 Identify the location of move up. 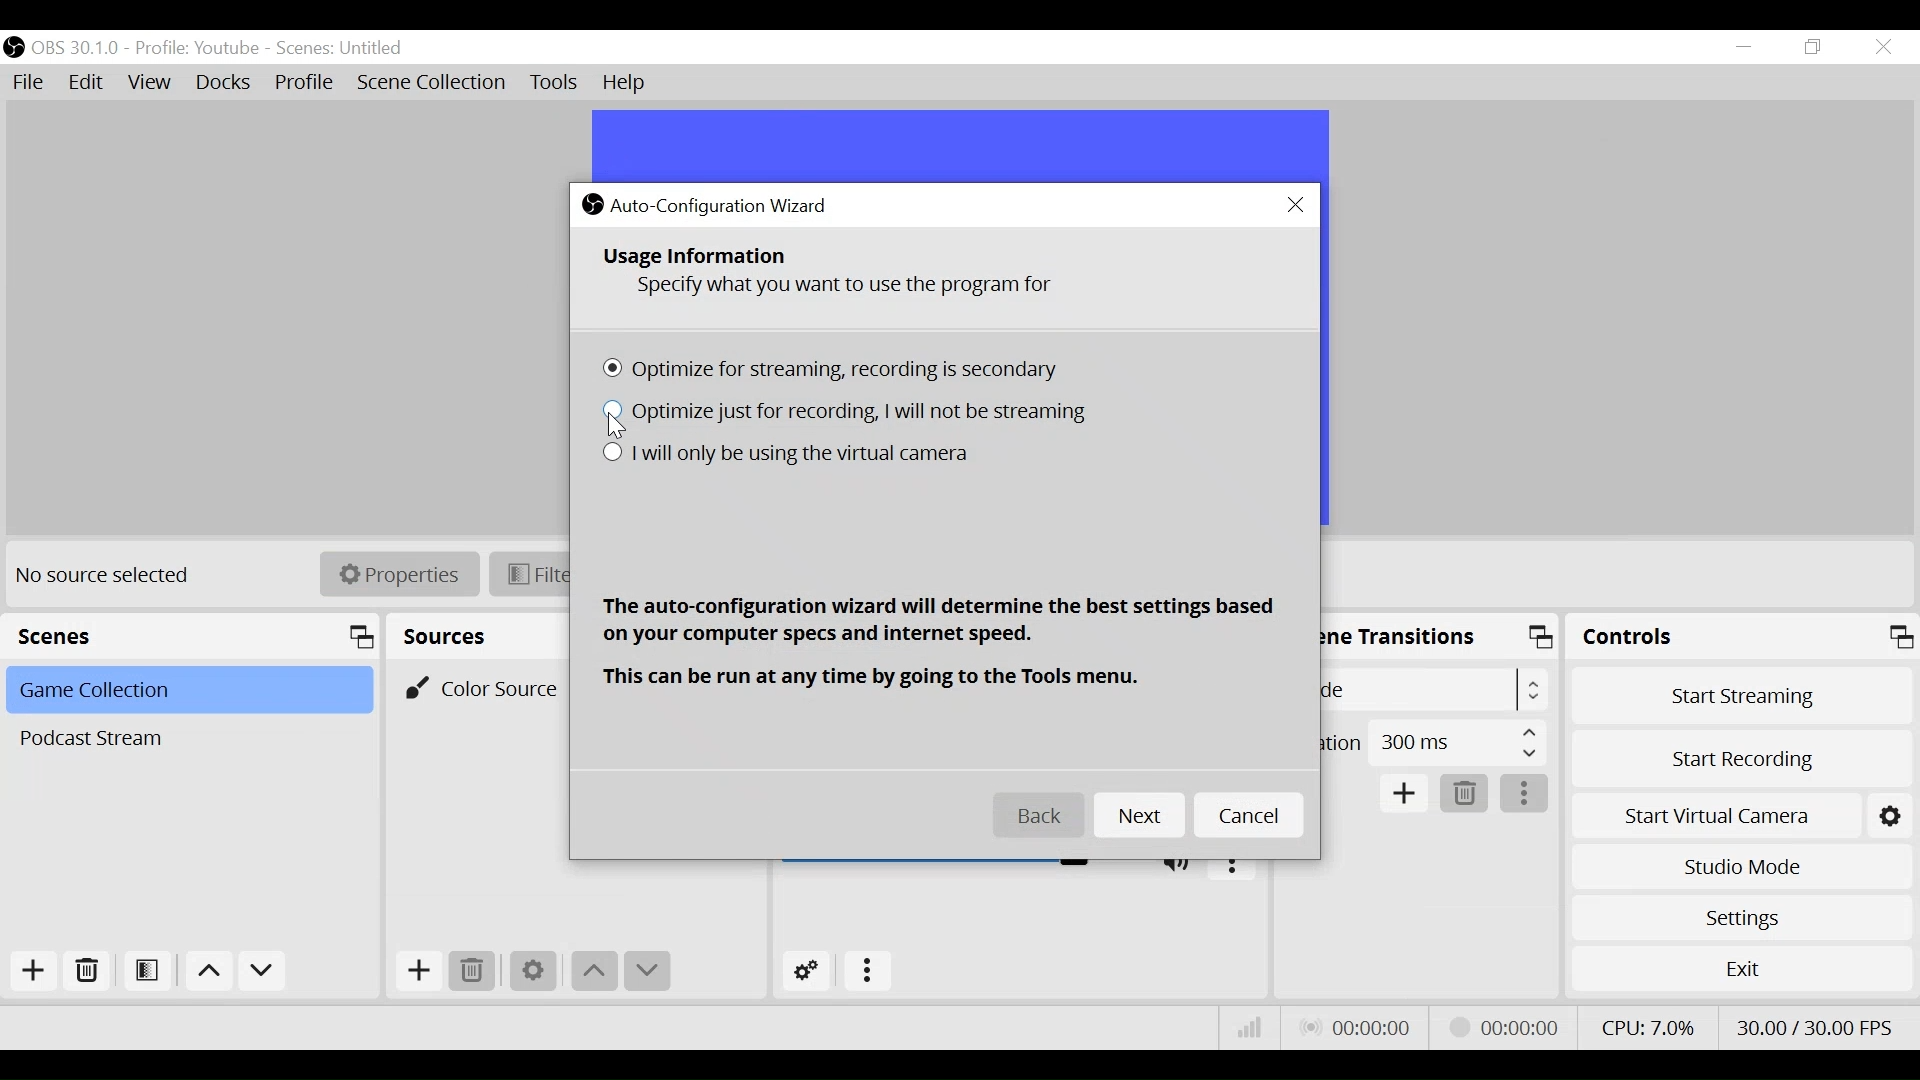
(596, 973).